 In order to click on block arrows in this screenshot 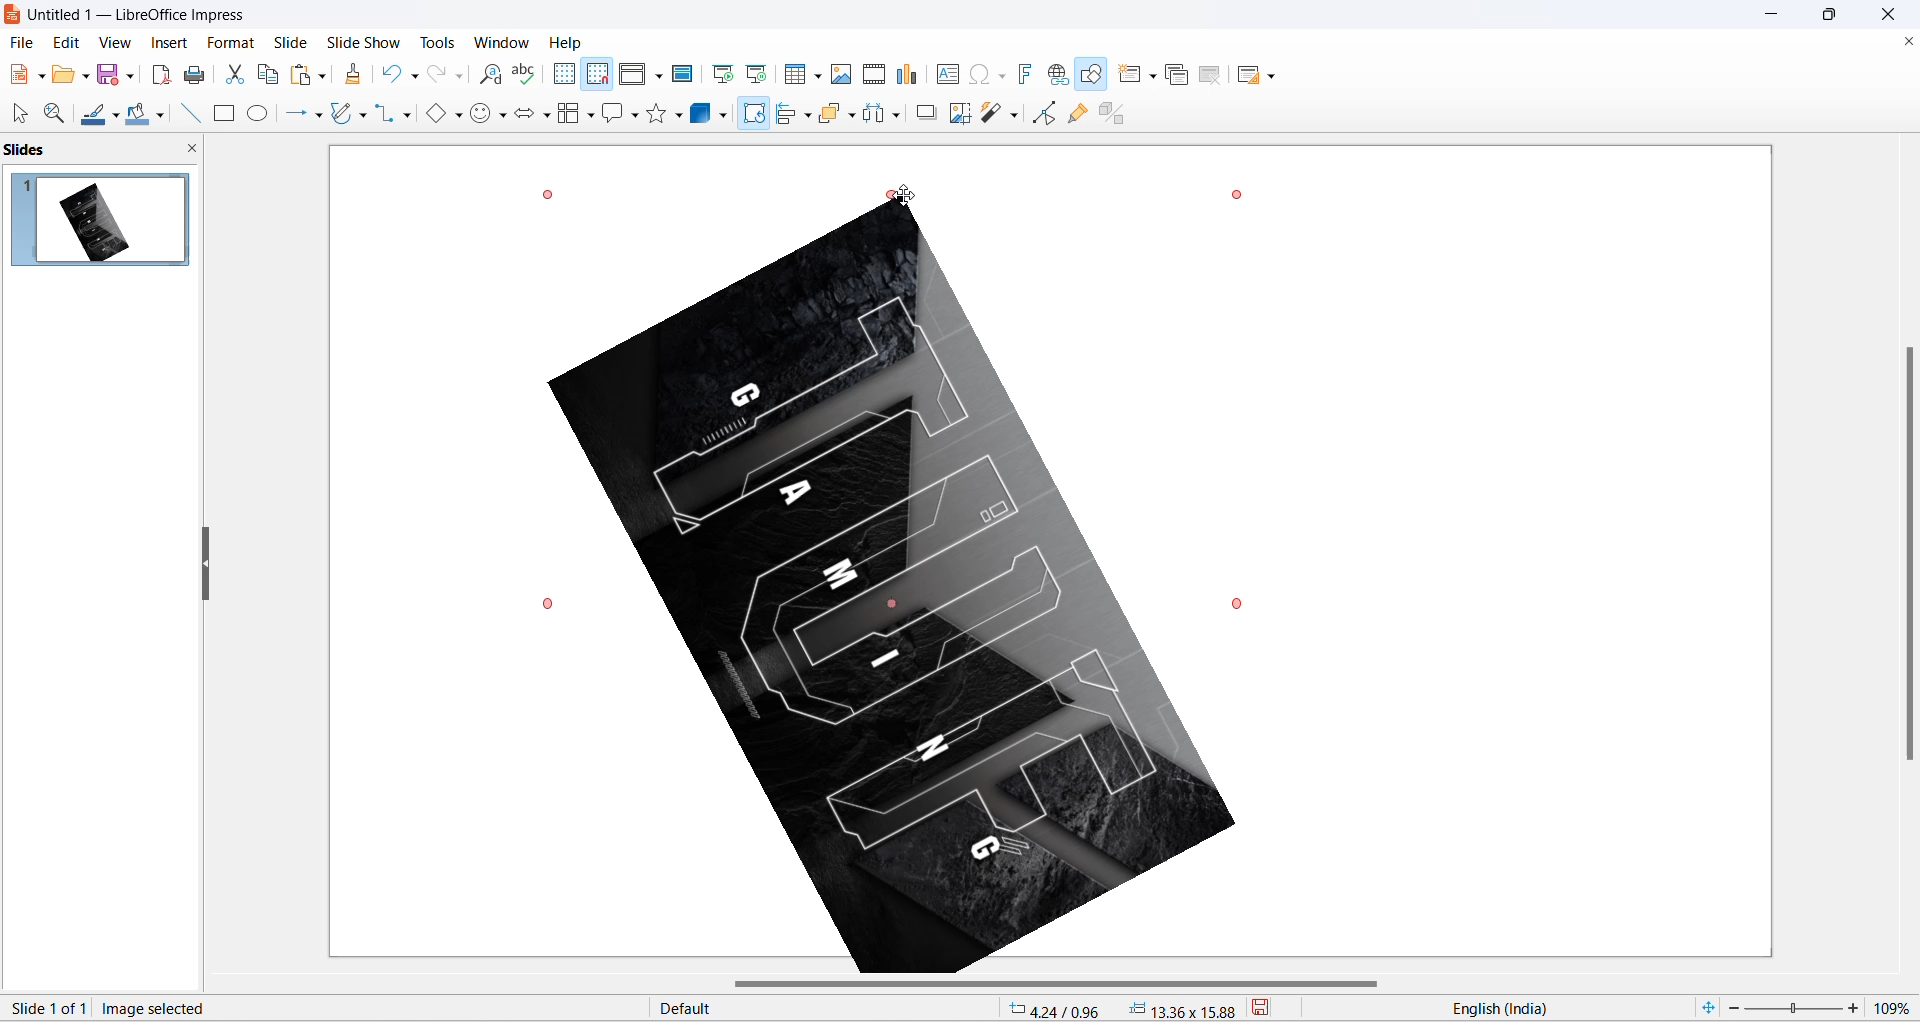, I will do `click(525, 117)`.